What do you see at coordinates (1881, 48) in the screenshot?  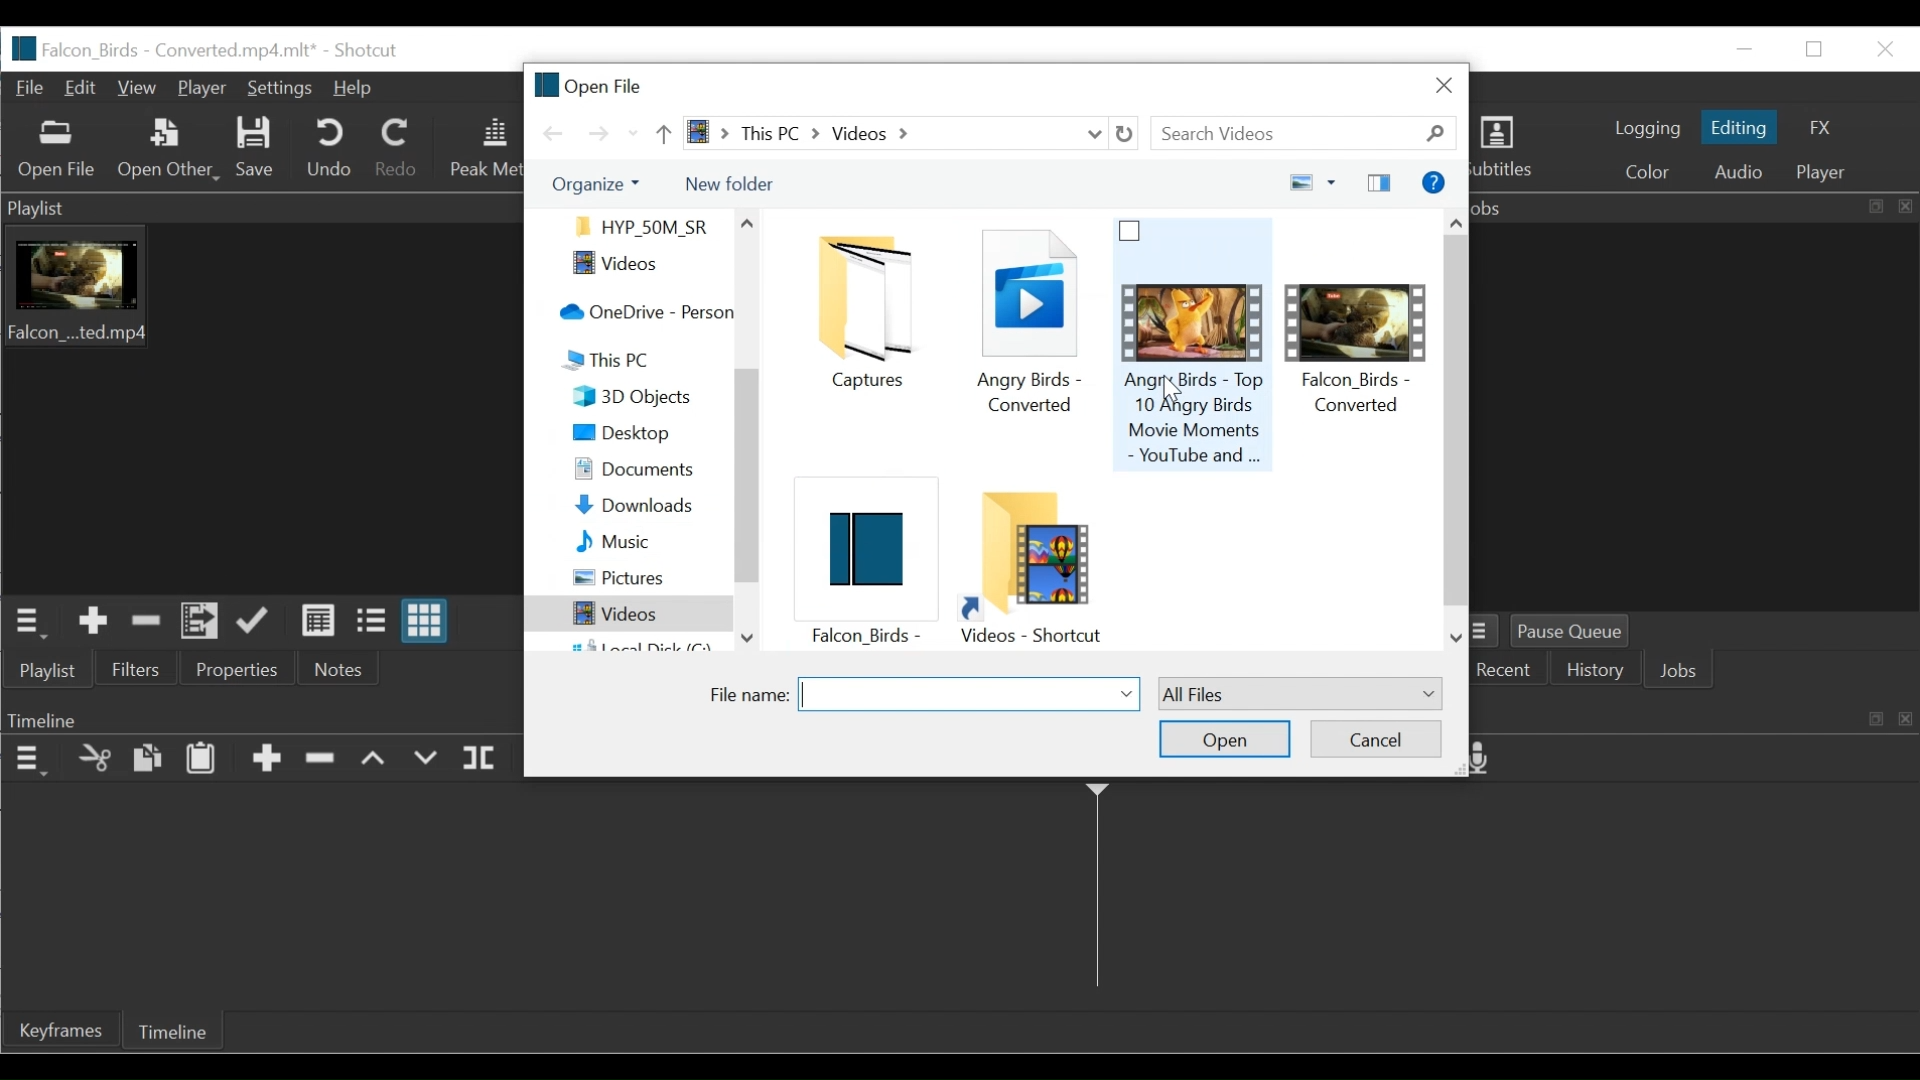 I see `Close` at bounding box center [1881, 48].